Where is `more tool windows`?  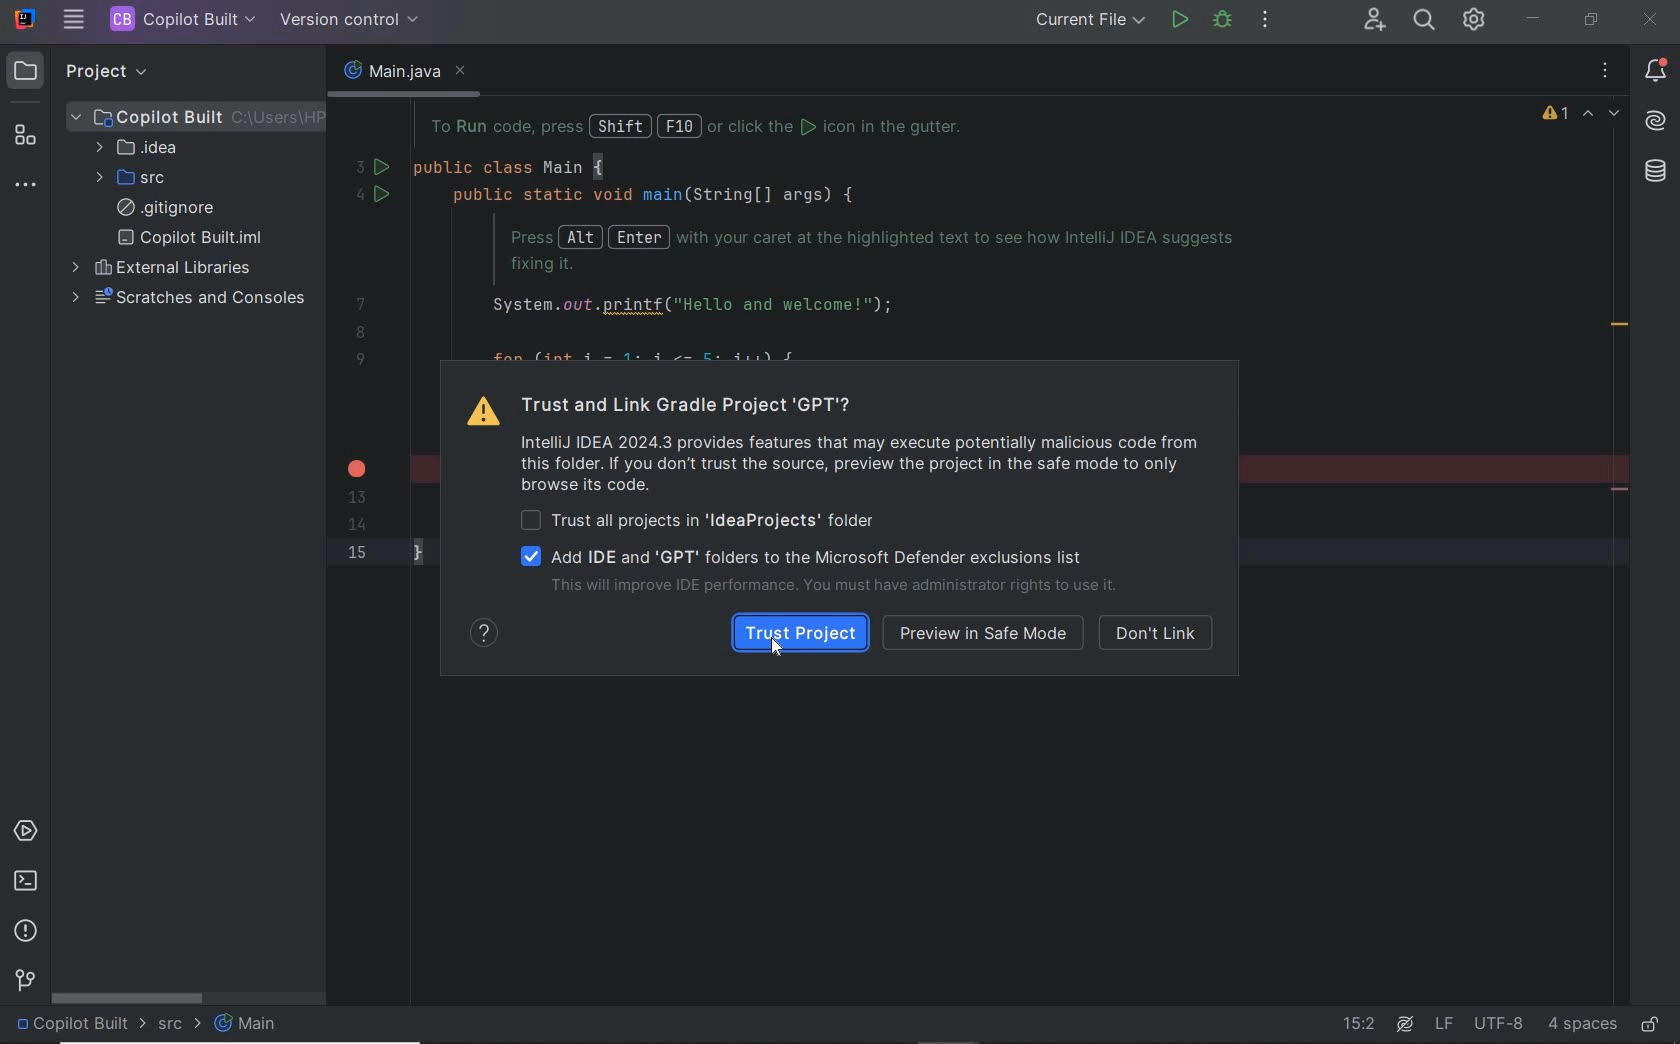
more tool windows is located at coordinates (28, 186).